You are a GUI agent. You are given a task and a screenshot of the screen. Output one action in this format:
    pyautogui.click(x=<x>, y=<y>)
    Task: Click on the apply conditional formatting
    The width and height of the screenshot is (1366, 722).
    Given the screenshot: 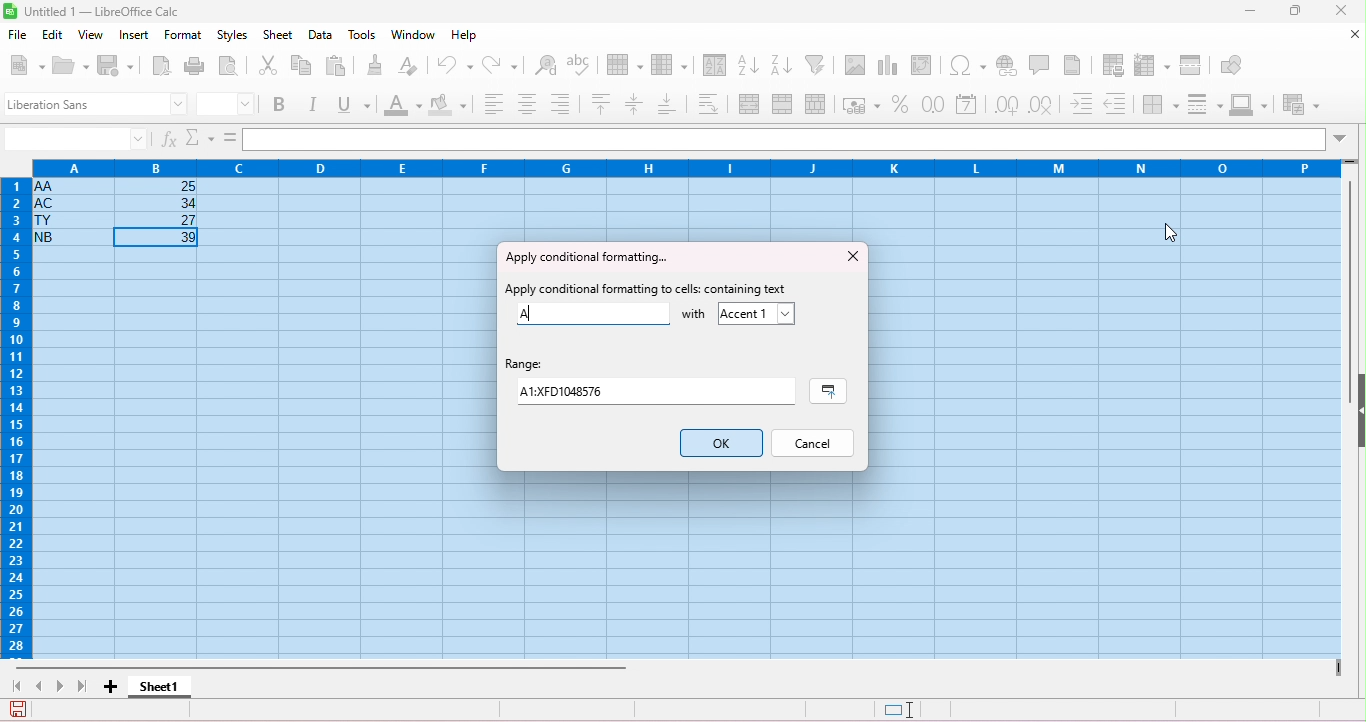 What is the action you would take?
    pyautogui.click(x=592, y=257)
    